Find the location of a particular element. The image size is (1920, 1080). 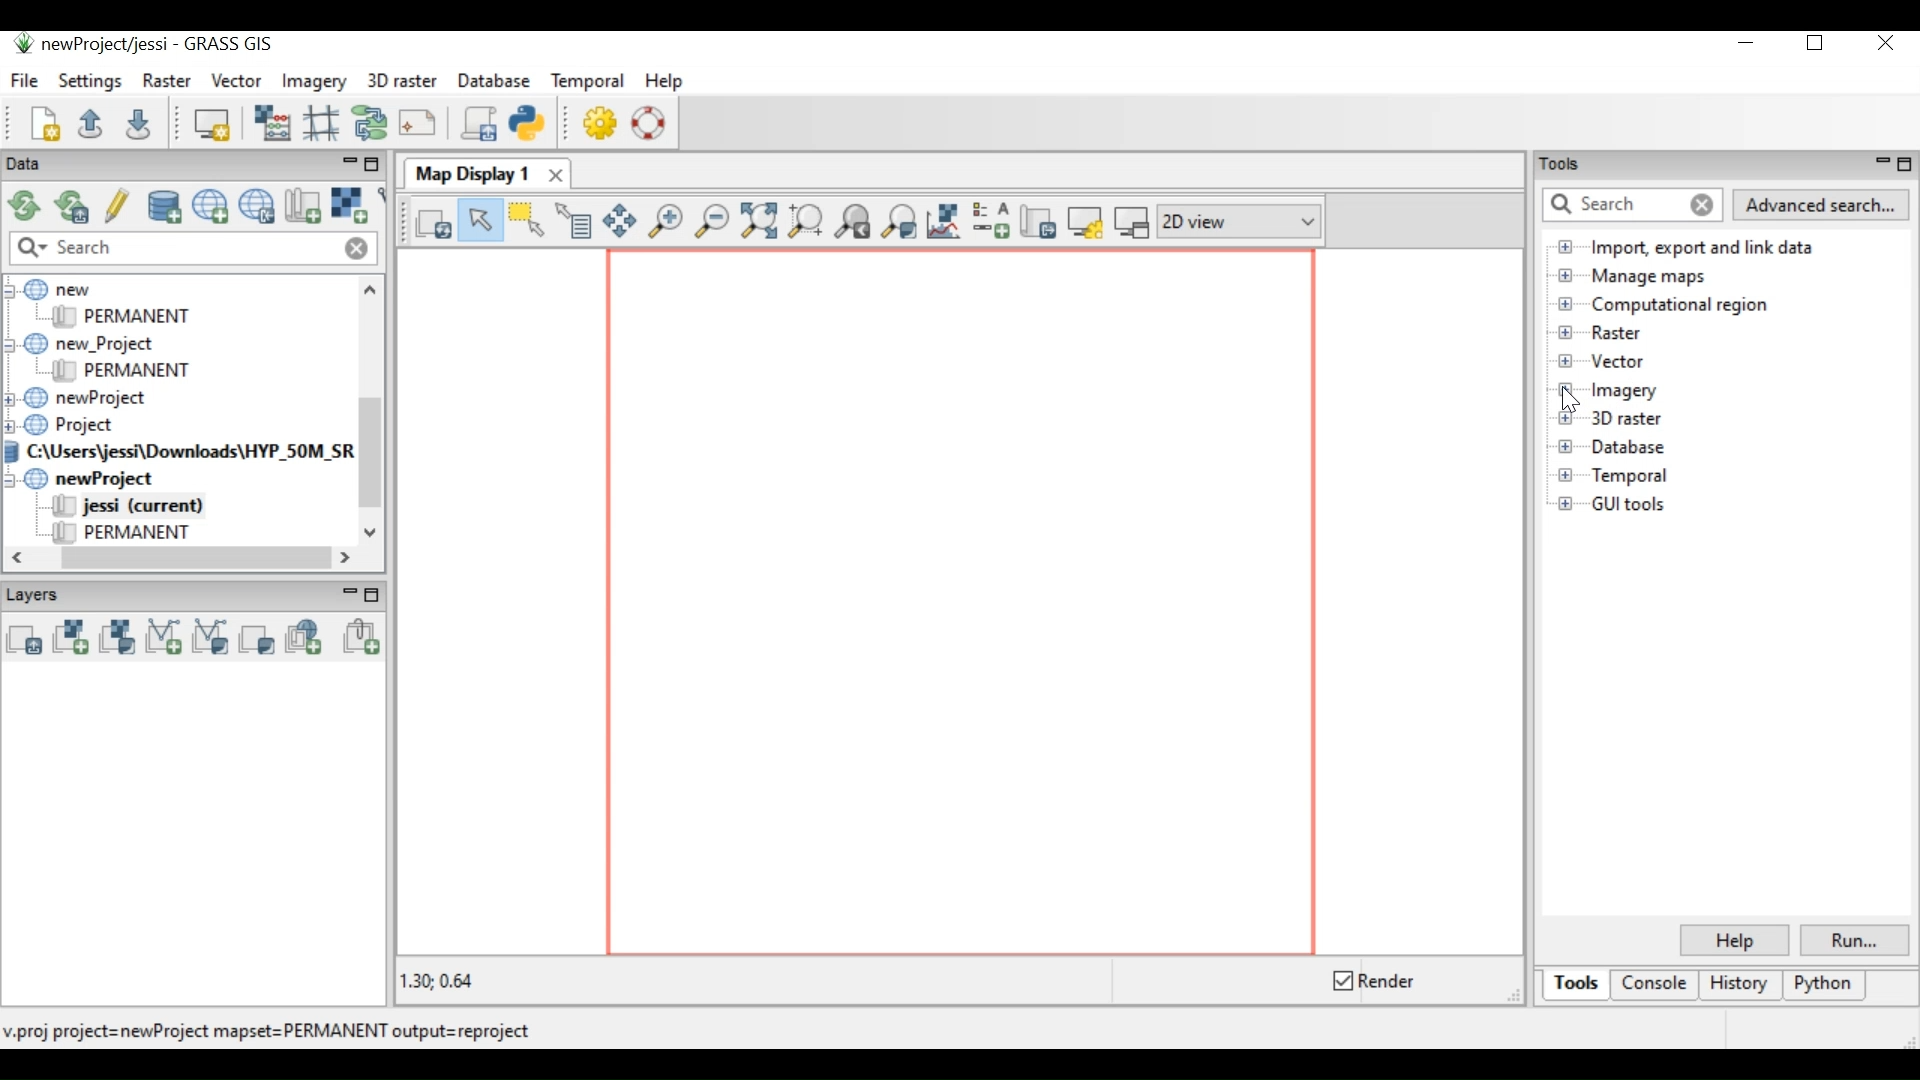

(un)dock is located at coordinates (1133, 222).